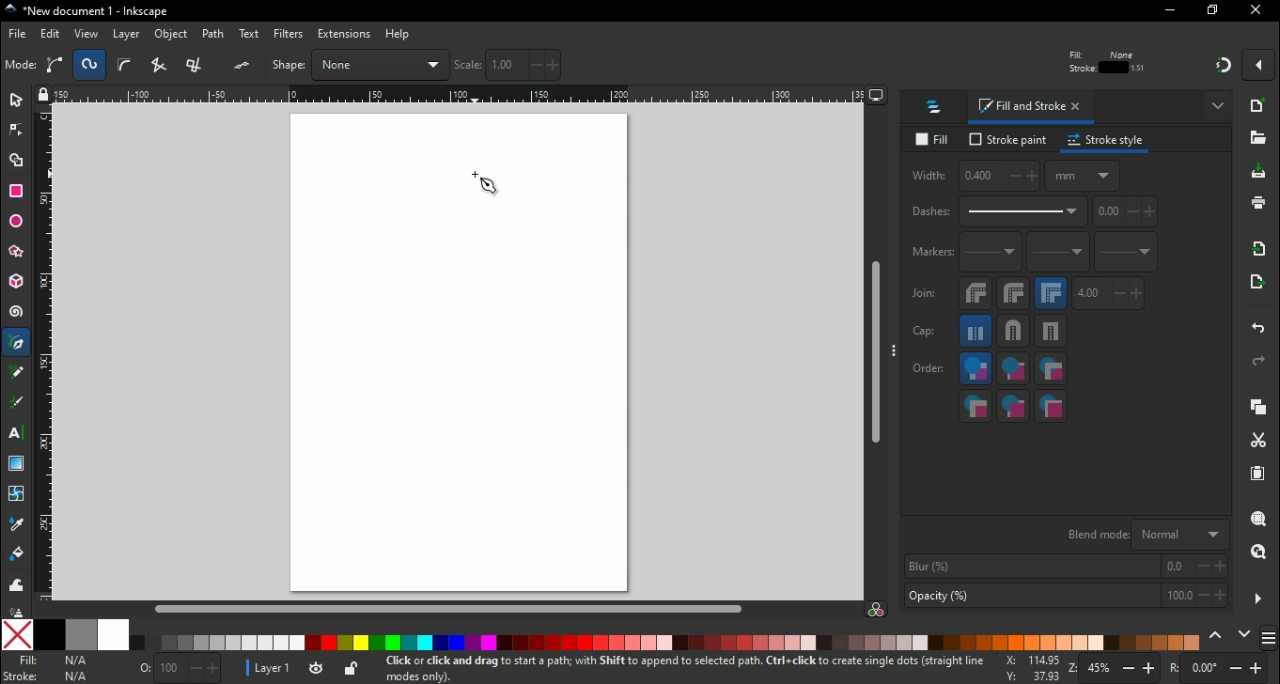  Describe the element at coordinates (128, 68) in the screenshot. I see `create BSplain path` at that location.